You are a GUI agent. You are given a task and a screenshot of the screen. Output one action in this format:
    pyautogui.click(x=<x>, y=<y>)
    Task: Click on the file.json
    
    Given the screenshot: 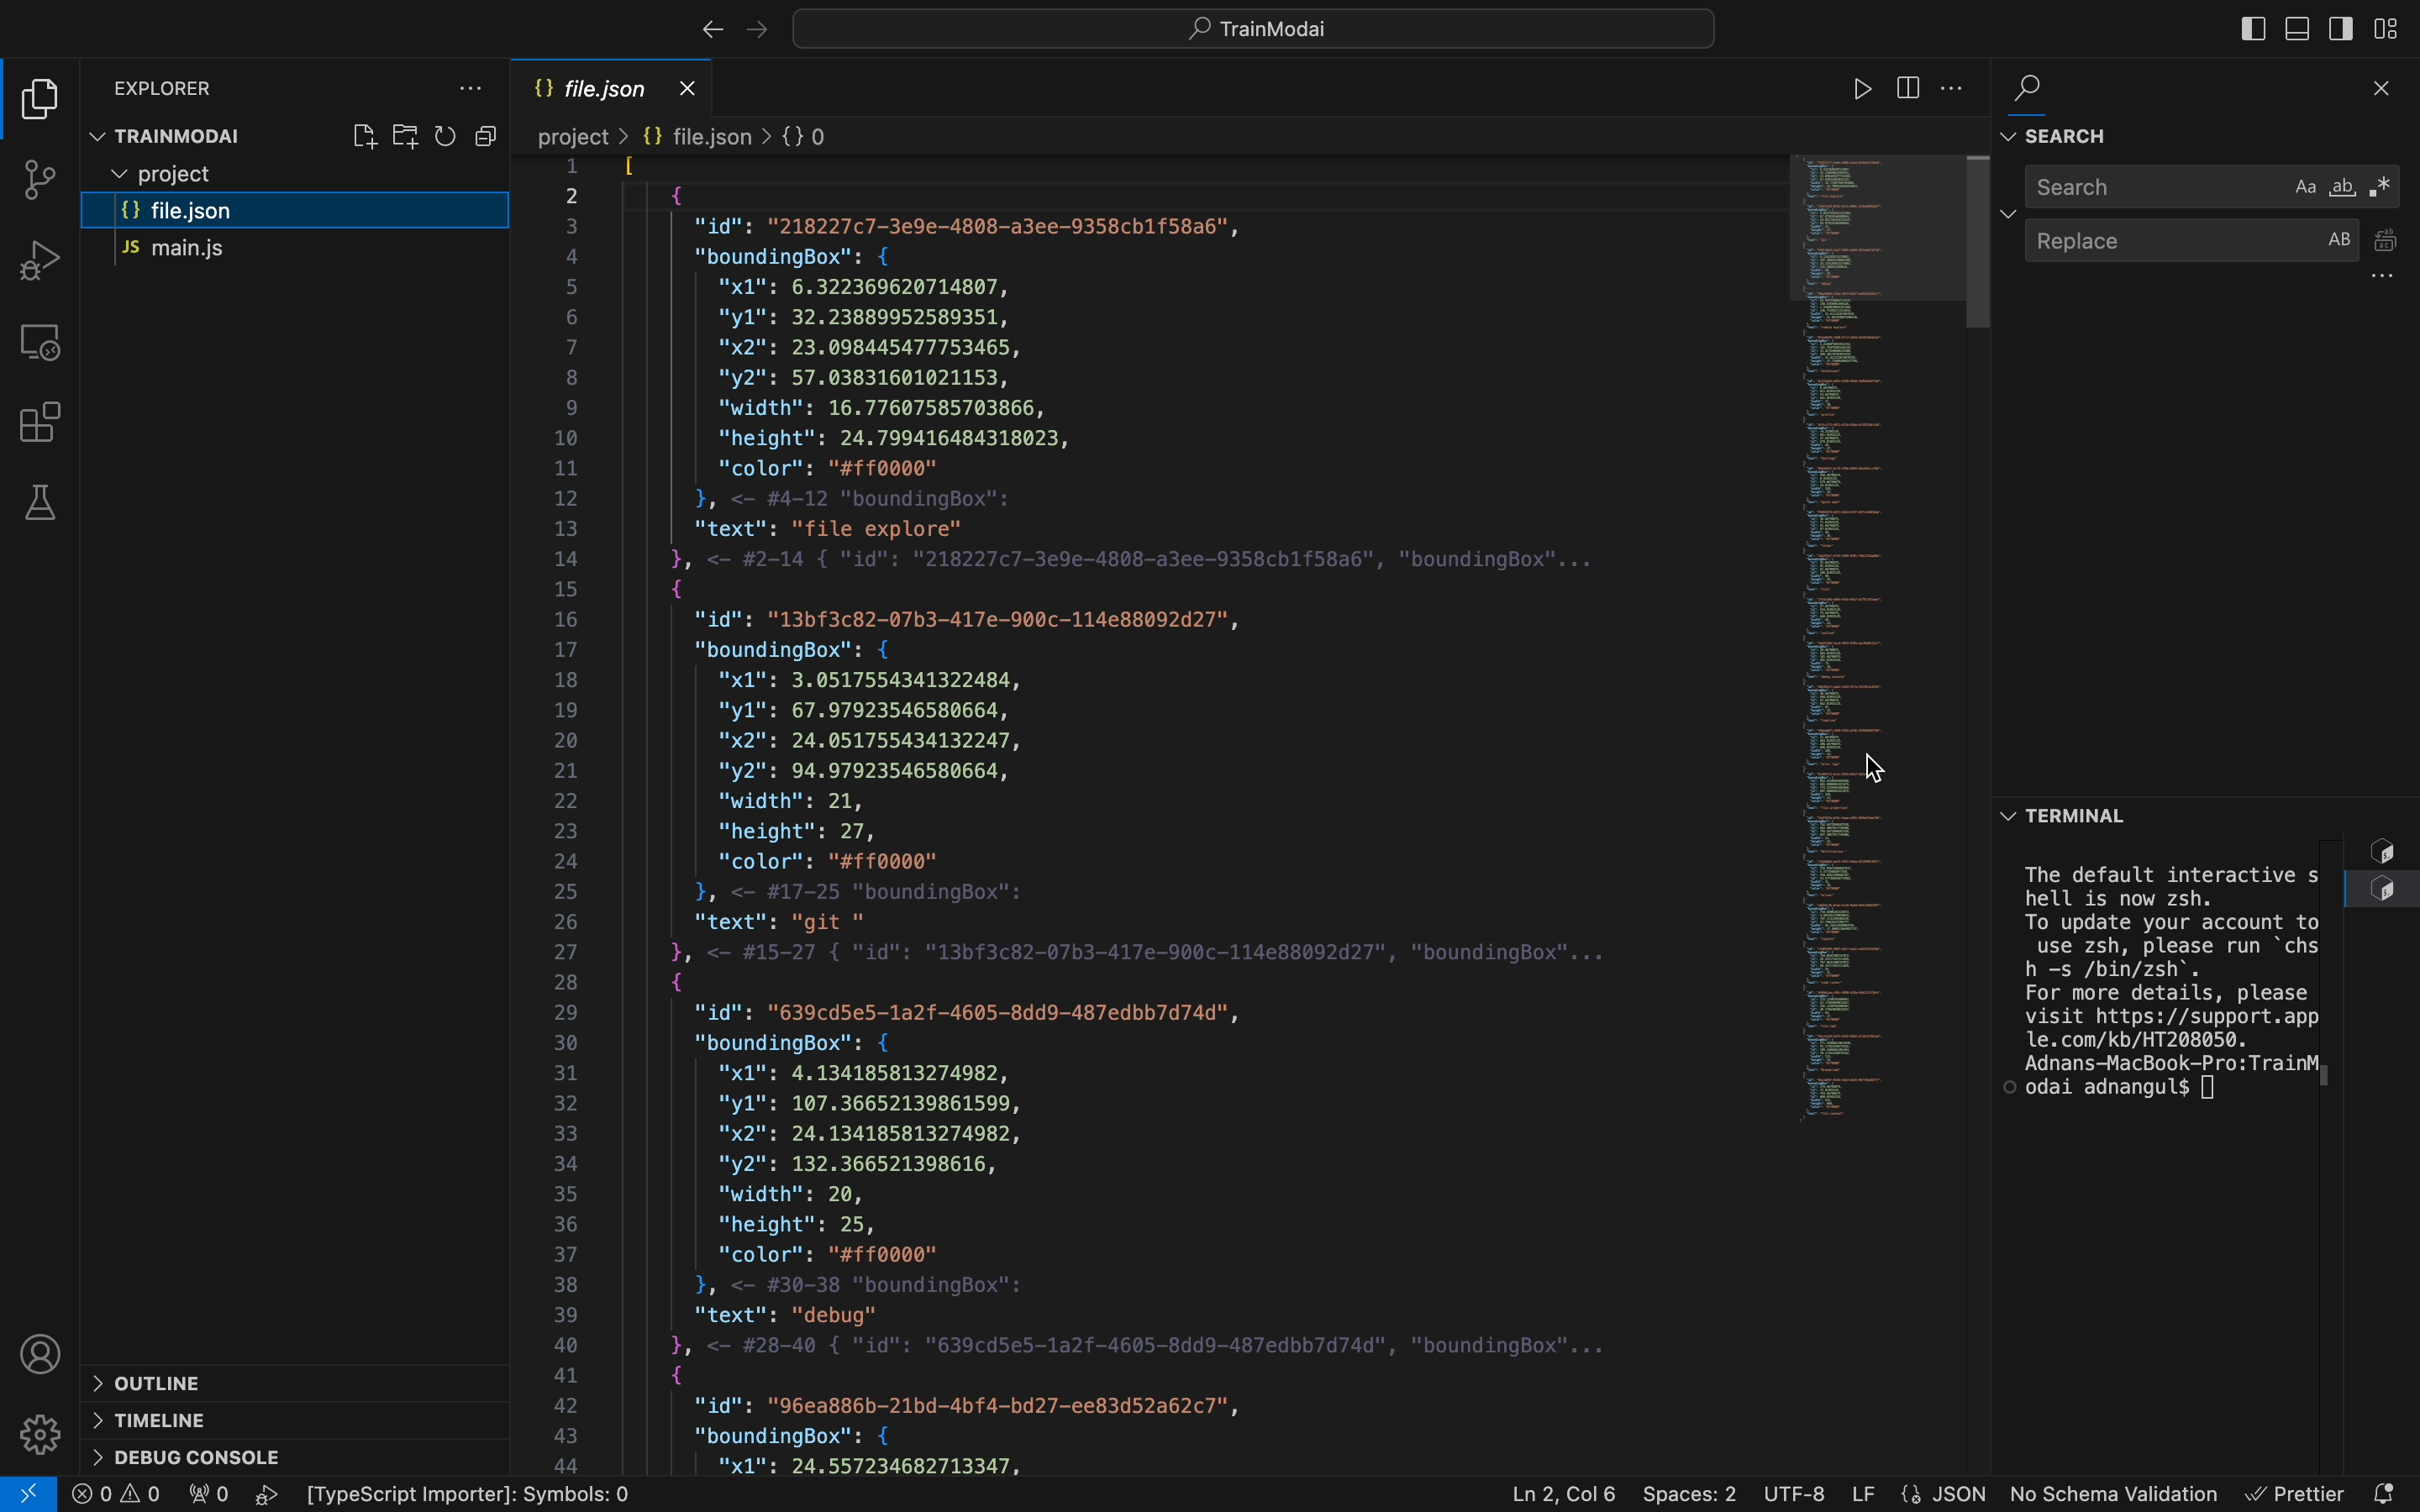 What is the action you would take?
    pyautogui.click(x=291, y=214)
    